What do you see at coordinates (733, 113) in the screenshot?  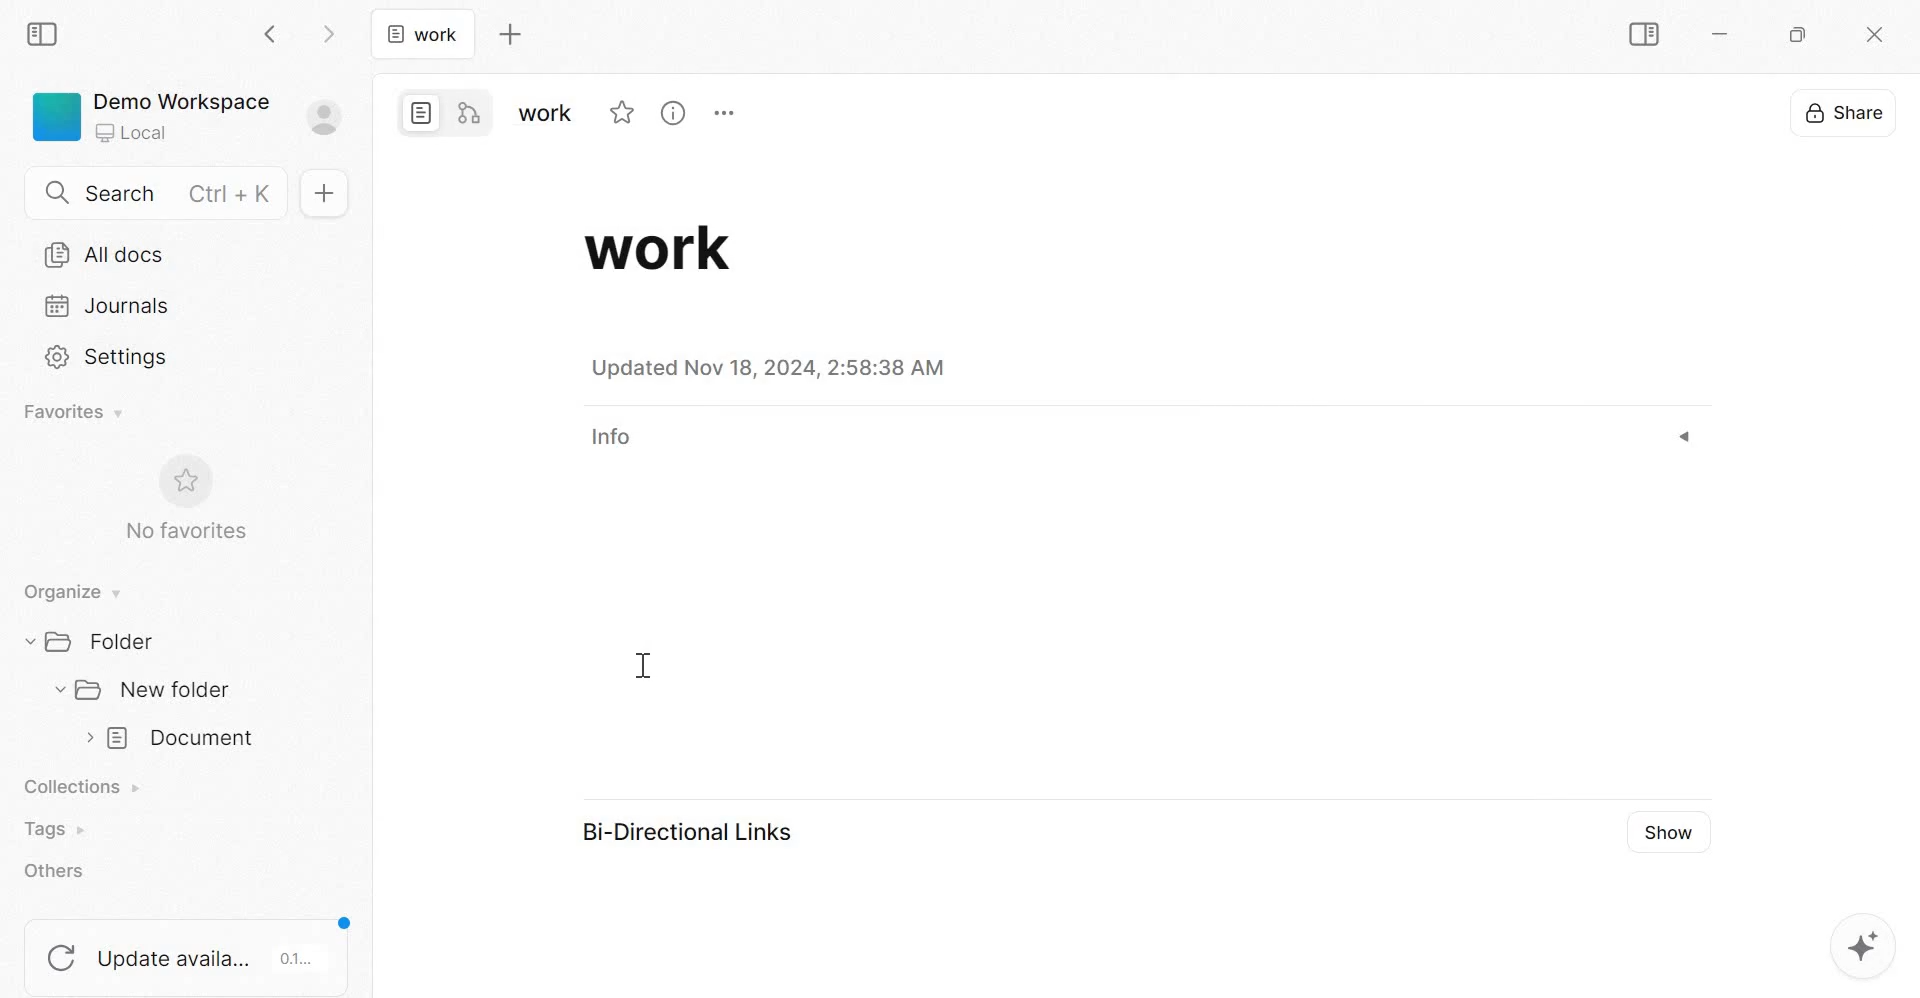 I see `more options` at bounding box center [733, 113].